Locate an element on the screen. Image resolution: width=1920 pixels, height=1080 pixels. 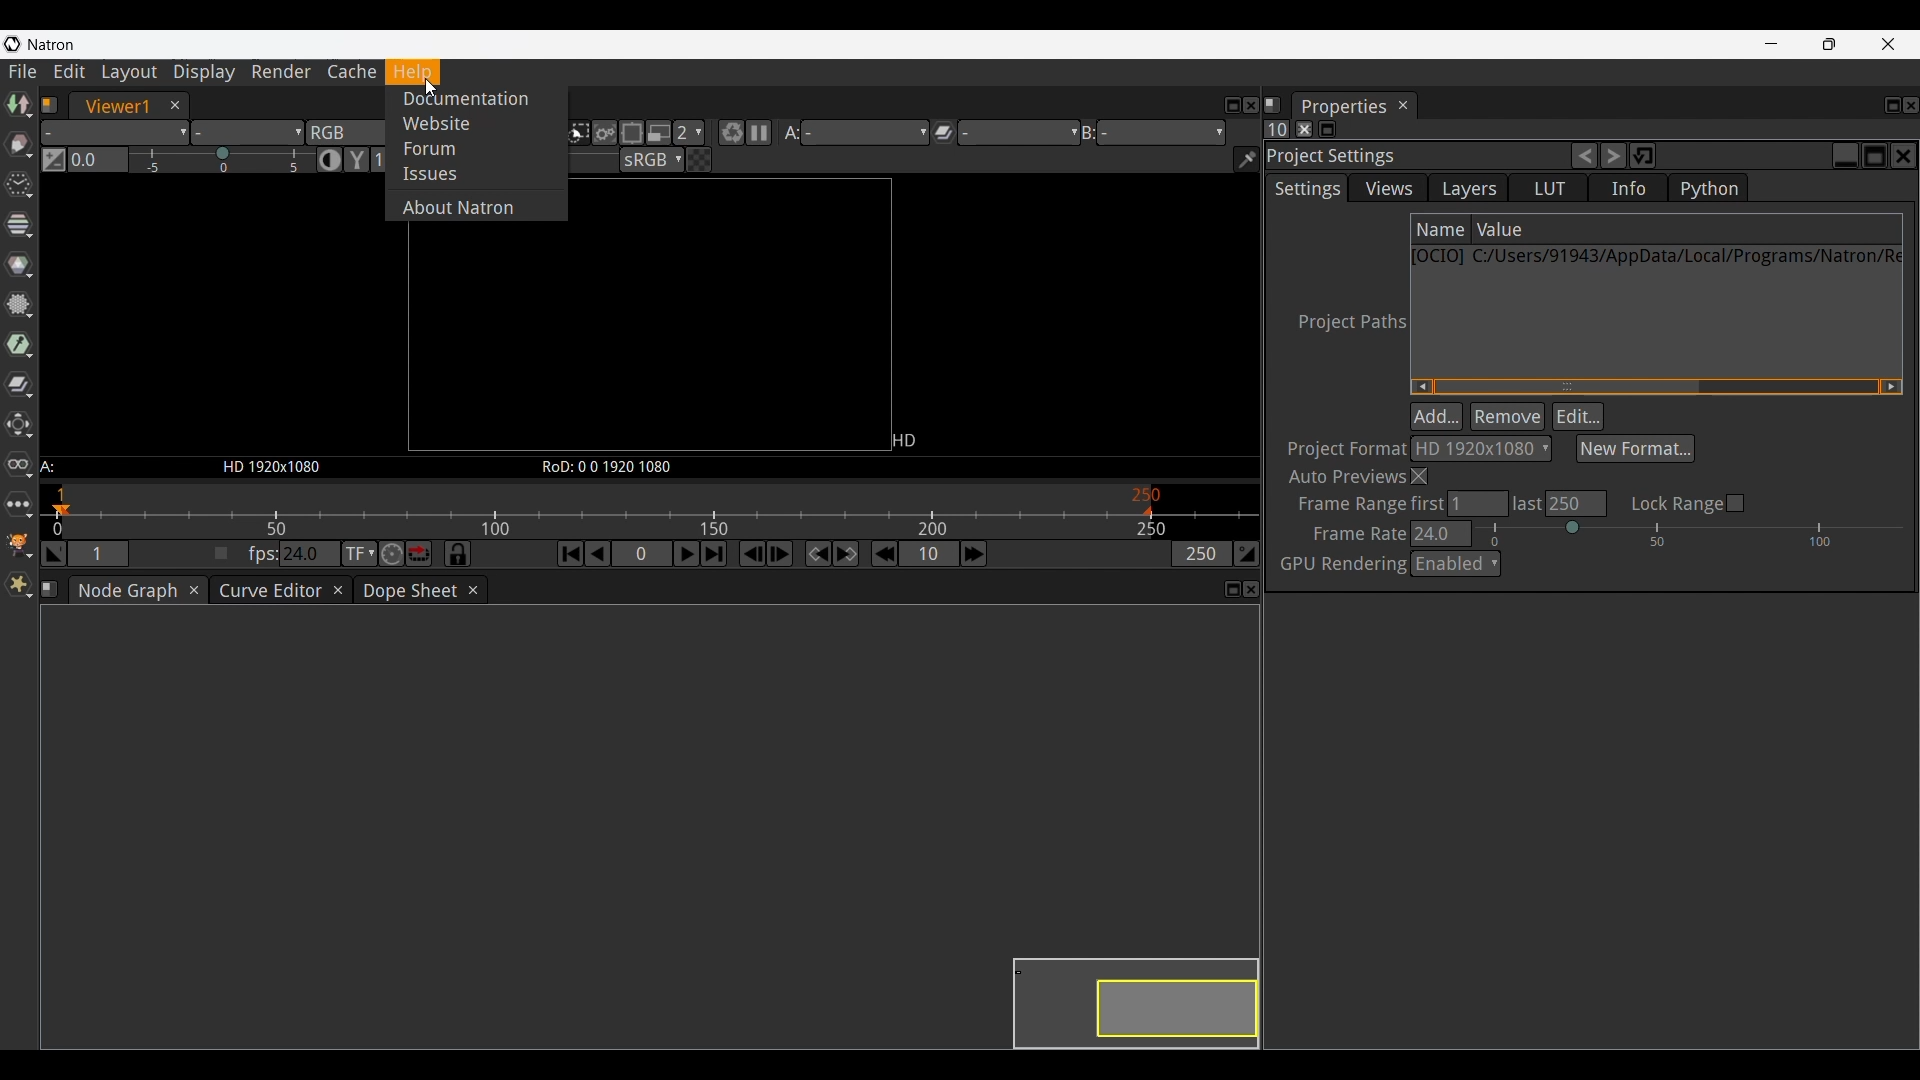
Location of current file is located at coordinates (1686, 256).